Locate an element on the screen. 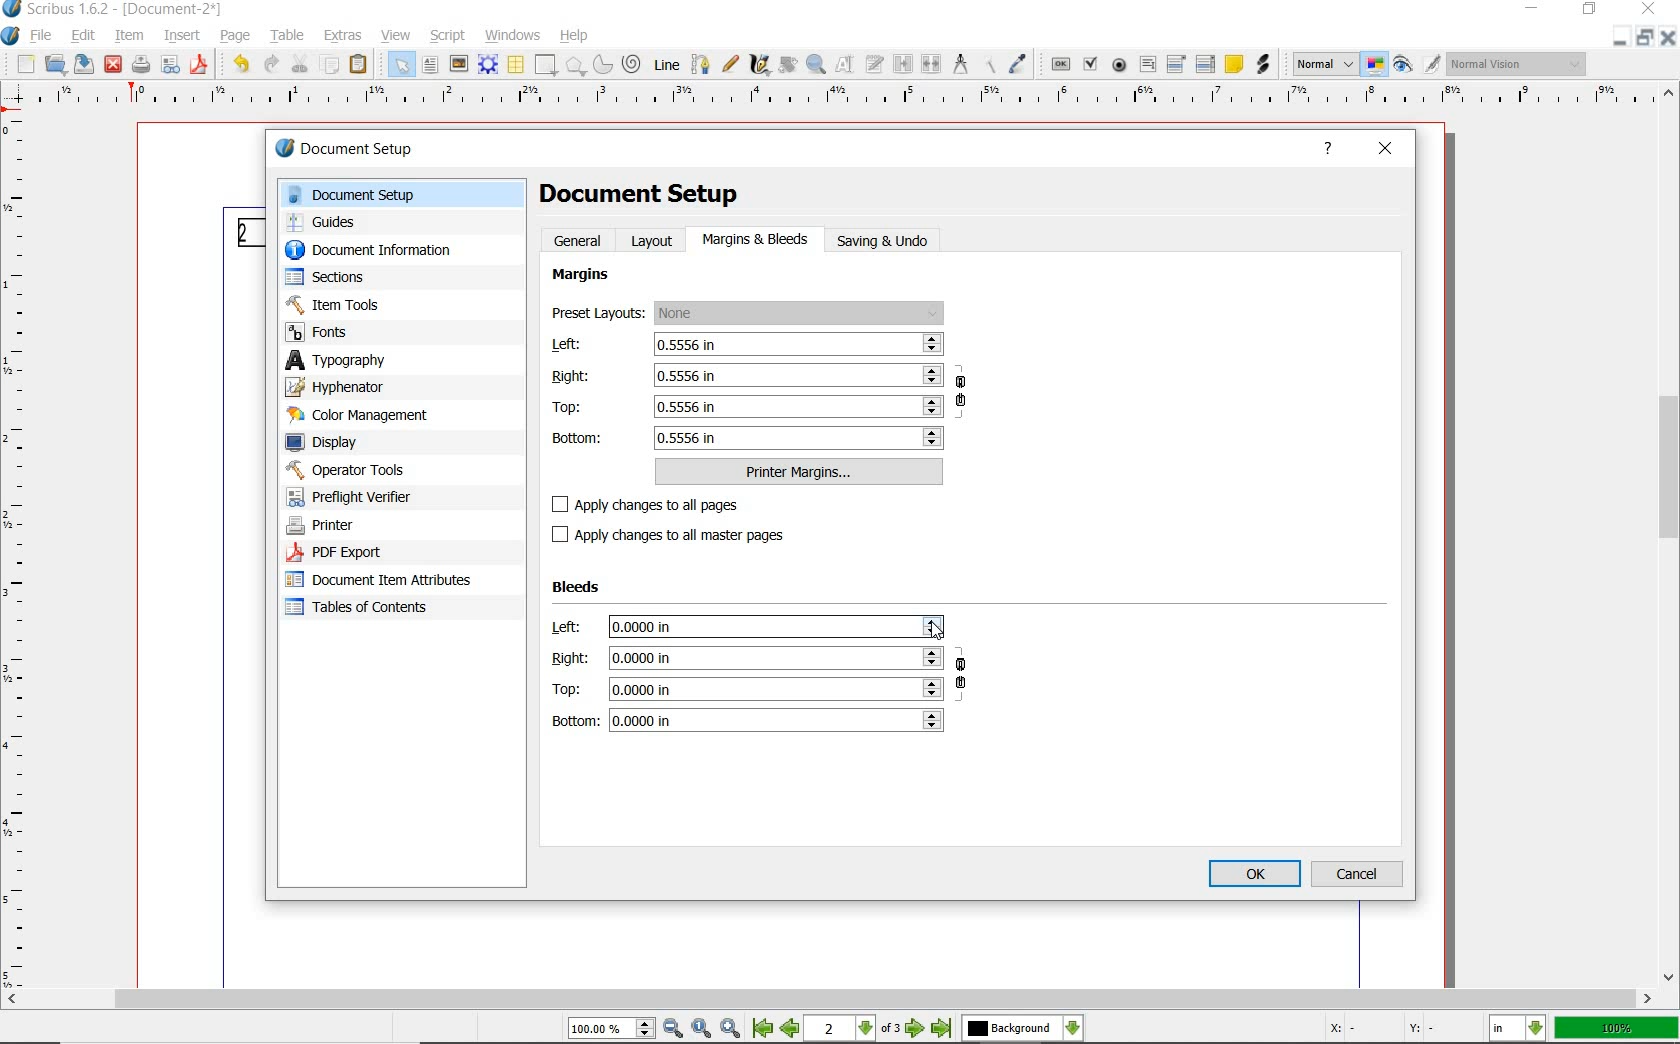 This screenshot has width=1680, height=1044. Zoom to 100% is located at coordinates (702, 1029).